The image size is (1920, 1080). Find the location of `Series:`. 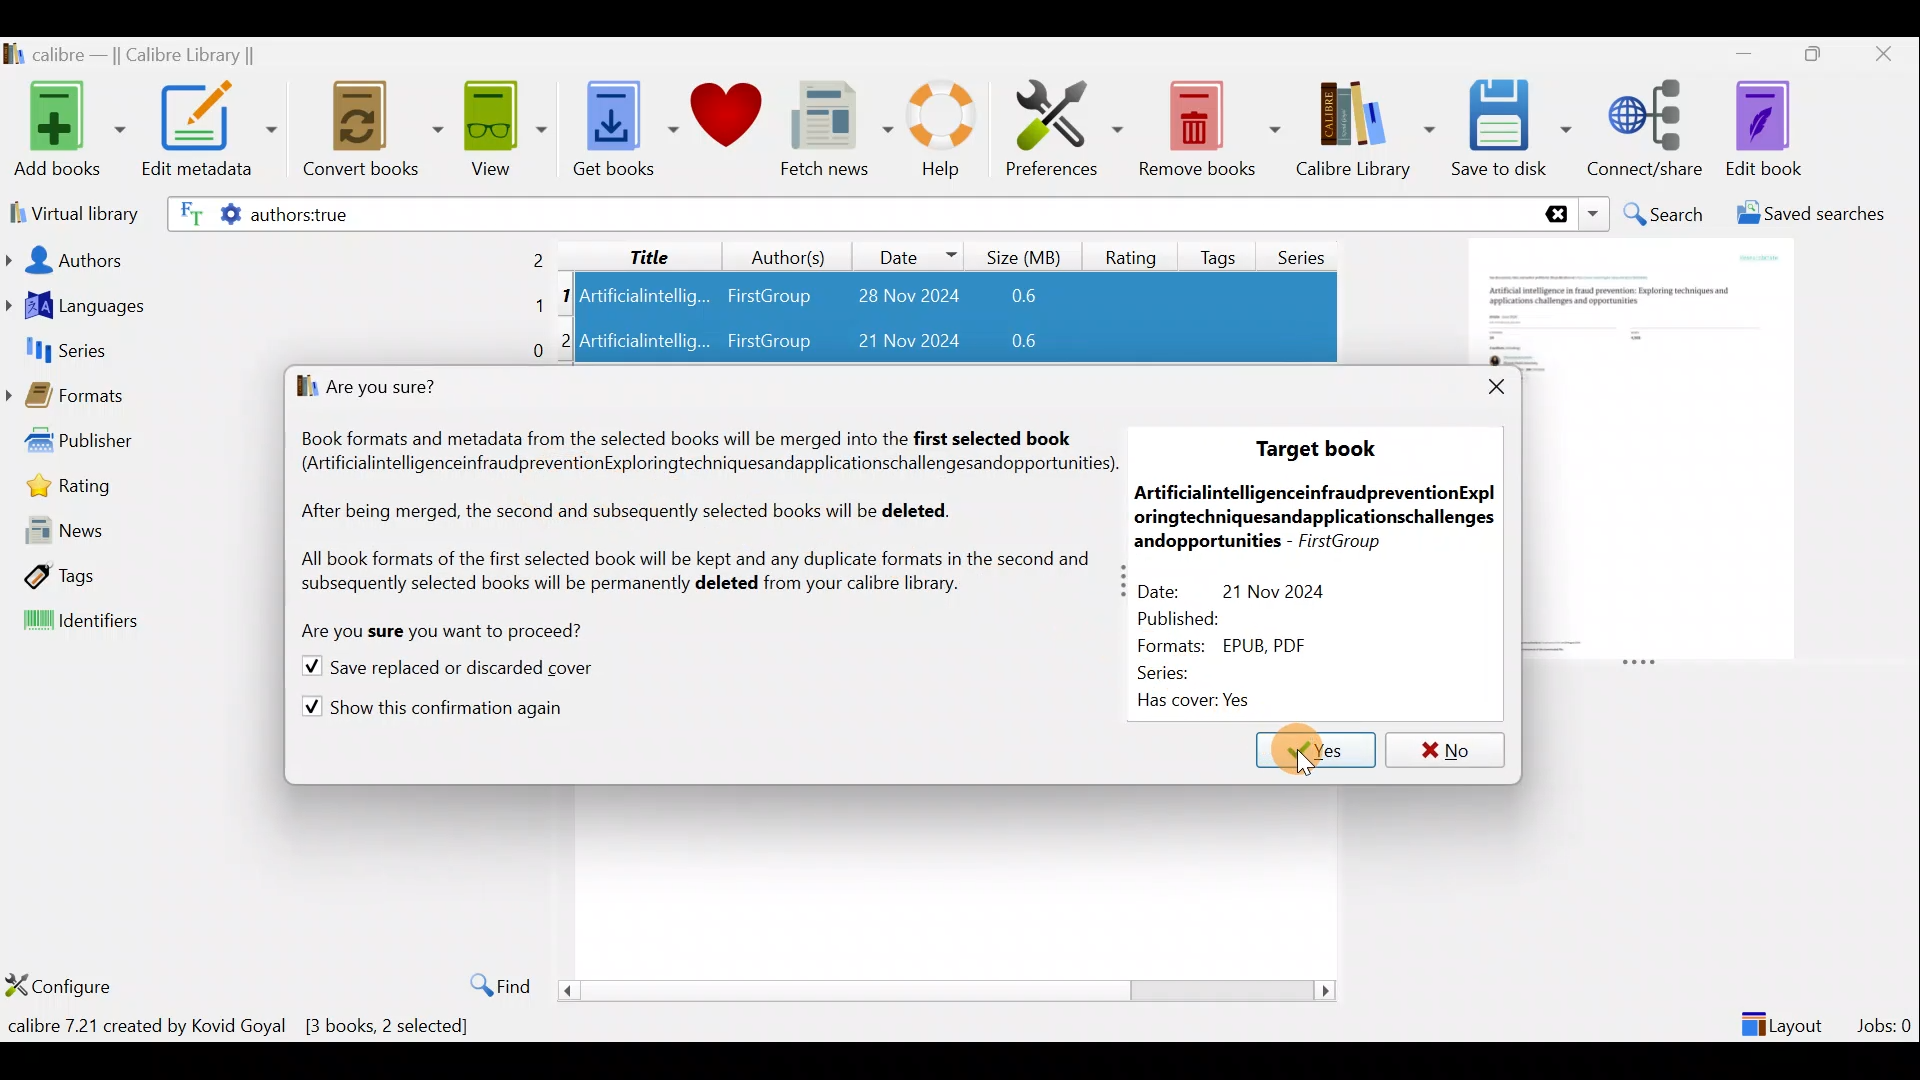

Series: is located at coordinates (1181, 671).